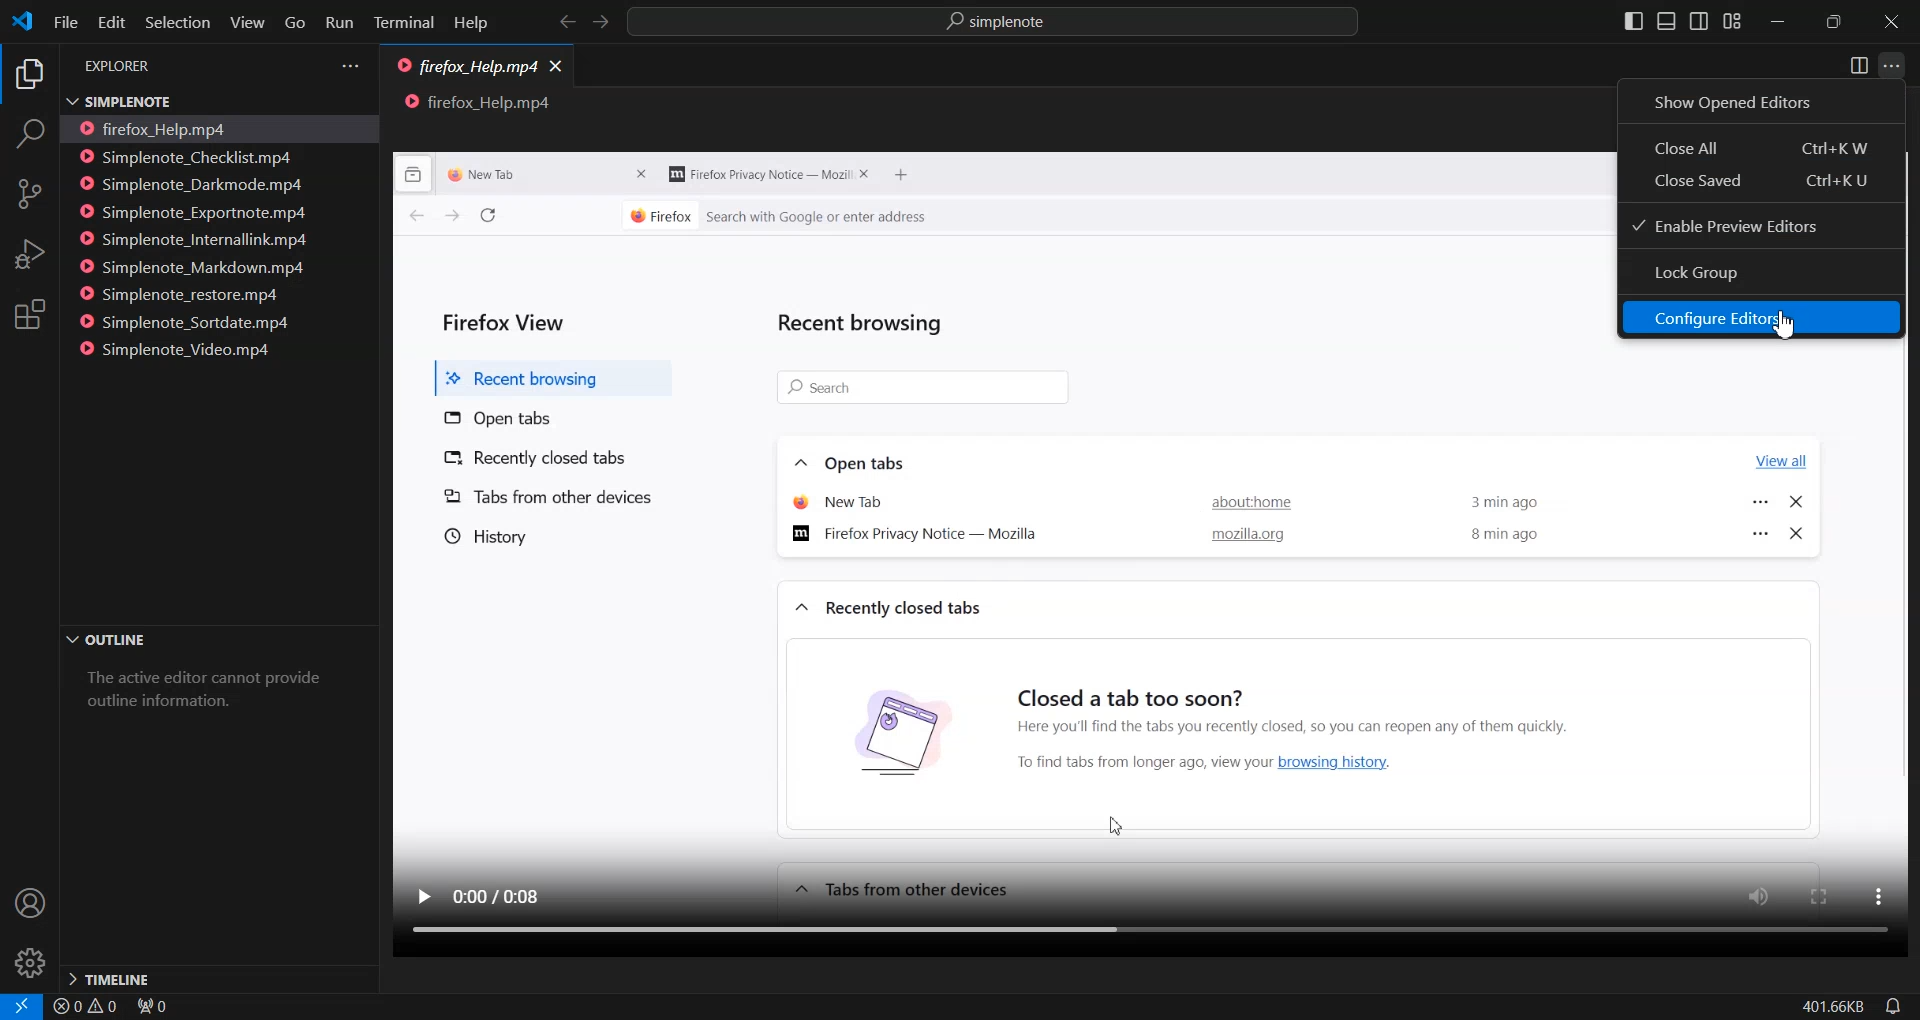 The image size is (1920, 1020). What do you see at coordinates (185, 348) in the screenshot?
I see `Simplenote_Video.mp4` at bounding box center [185, 348].